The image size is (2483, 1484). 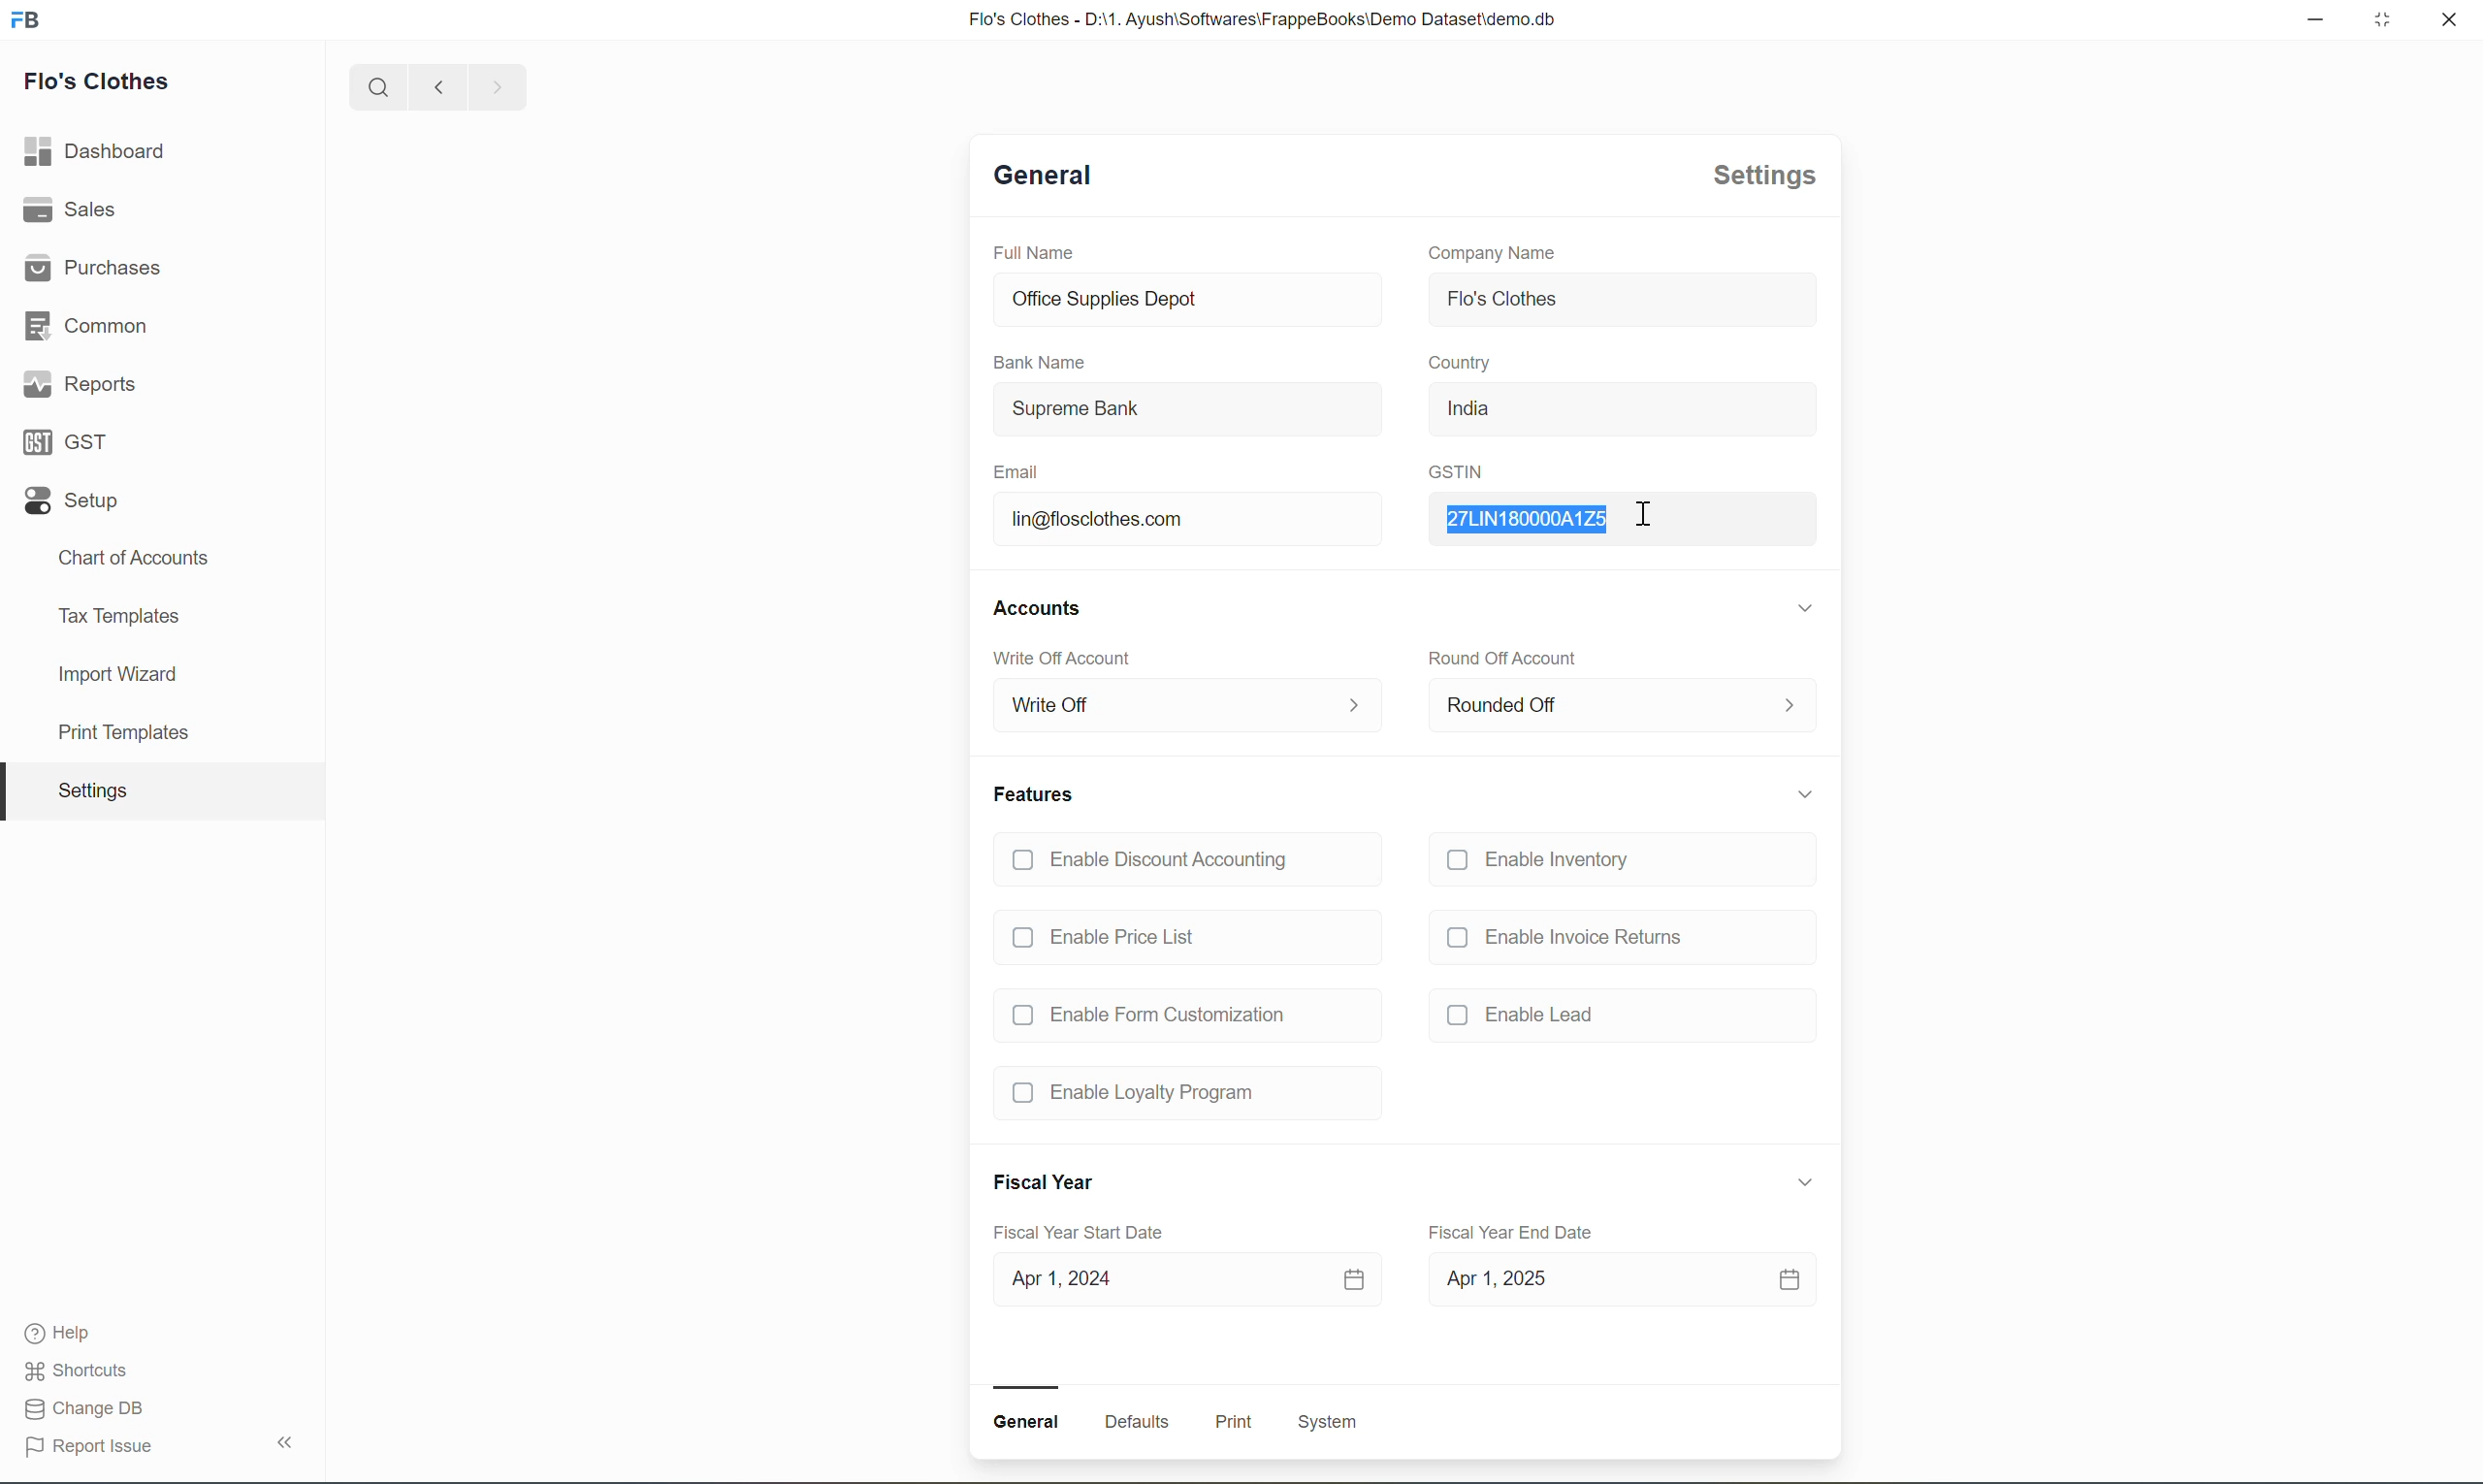 I want to click on Reports, so click(x=80, y=388).